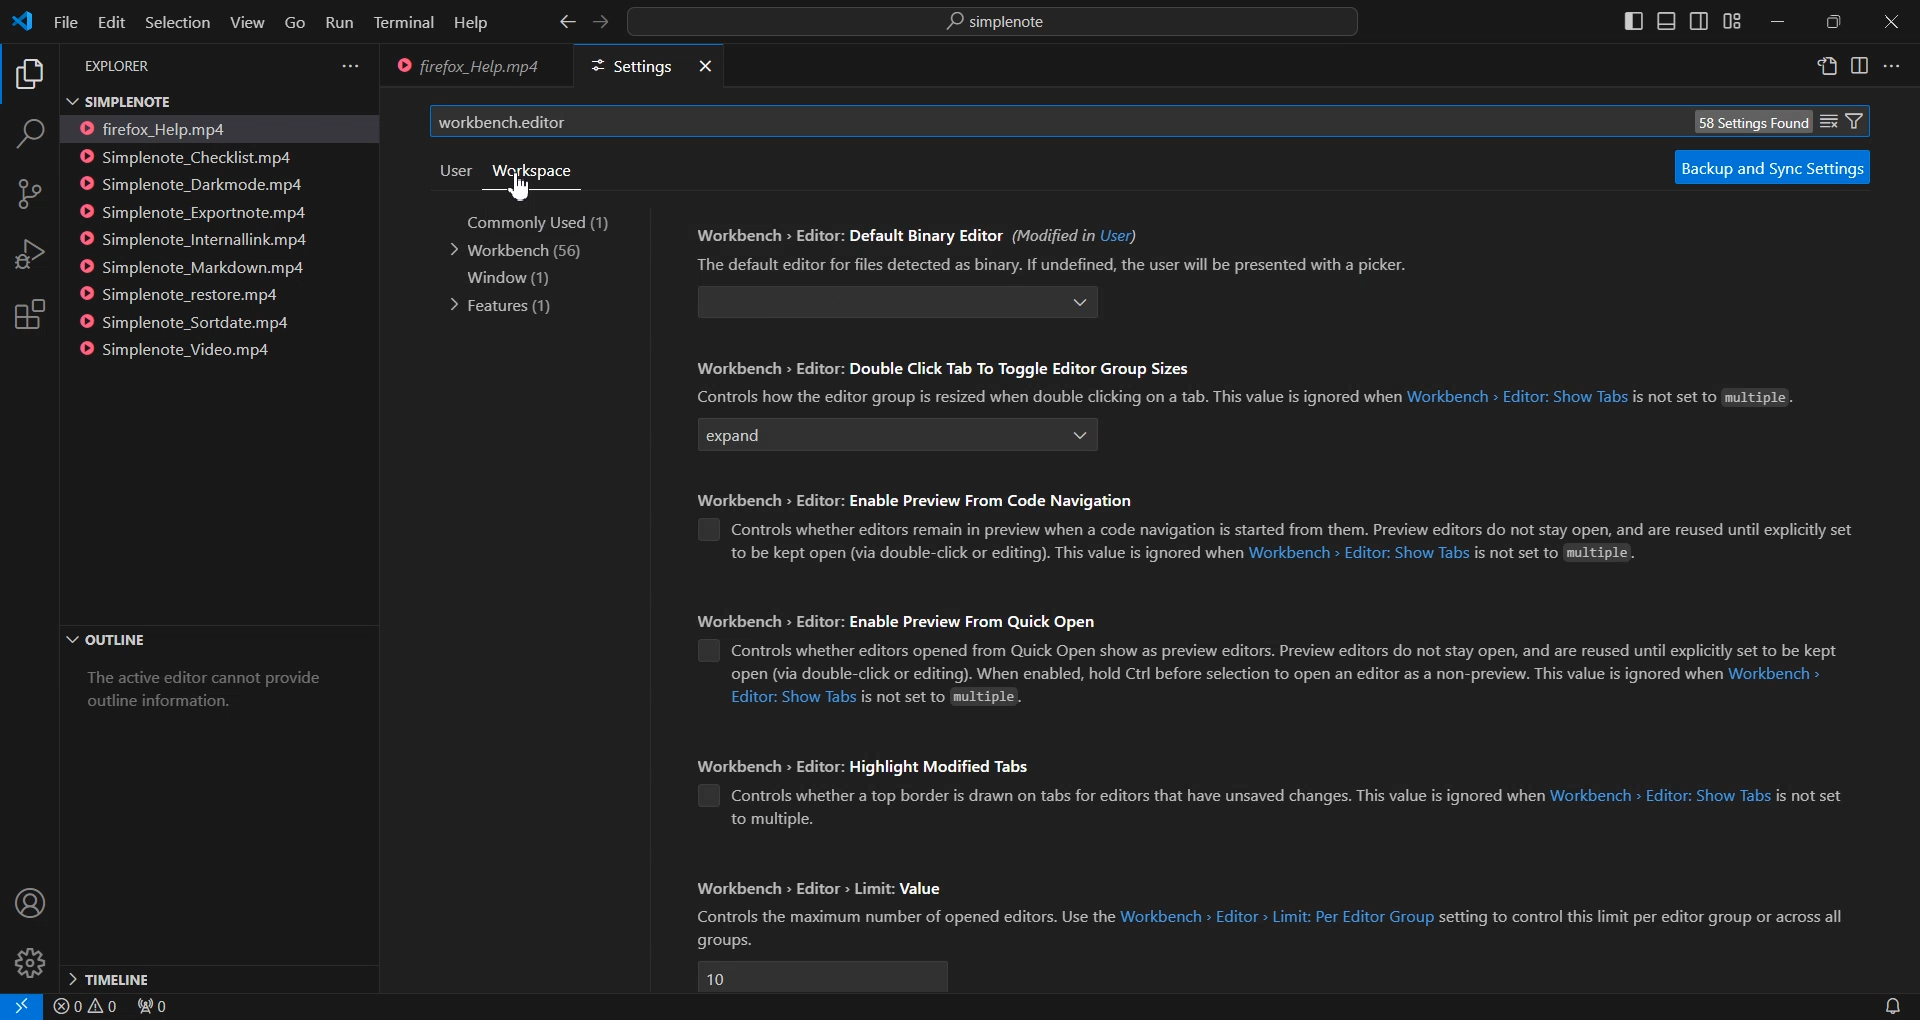  What do you see at coordinates (194, 184) in the screenshot?
I see `Simplenote_Darkmode.mp4` at bounding box center [194, 184].